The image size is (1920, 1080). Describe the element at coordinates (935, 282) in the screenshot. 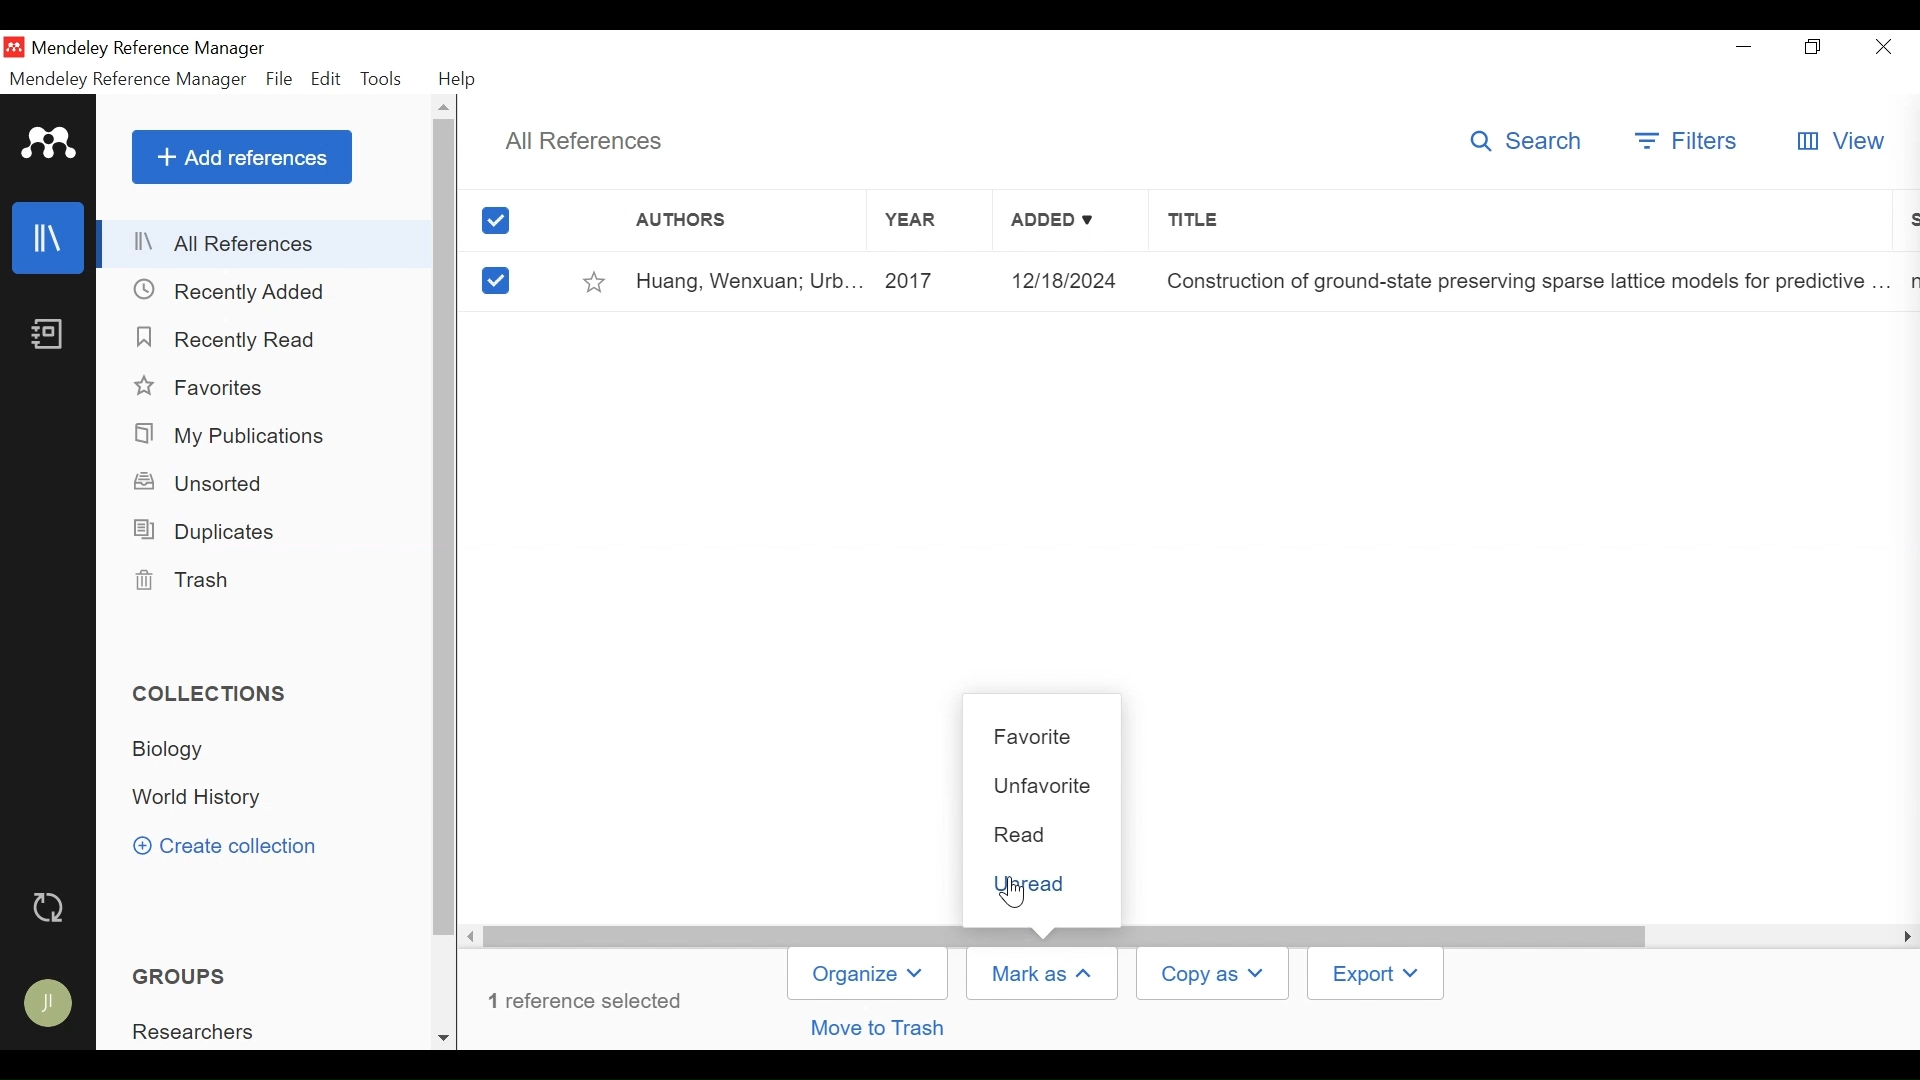

I see `Year` at that location.